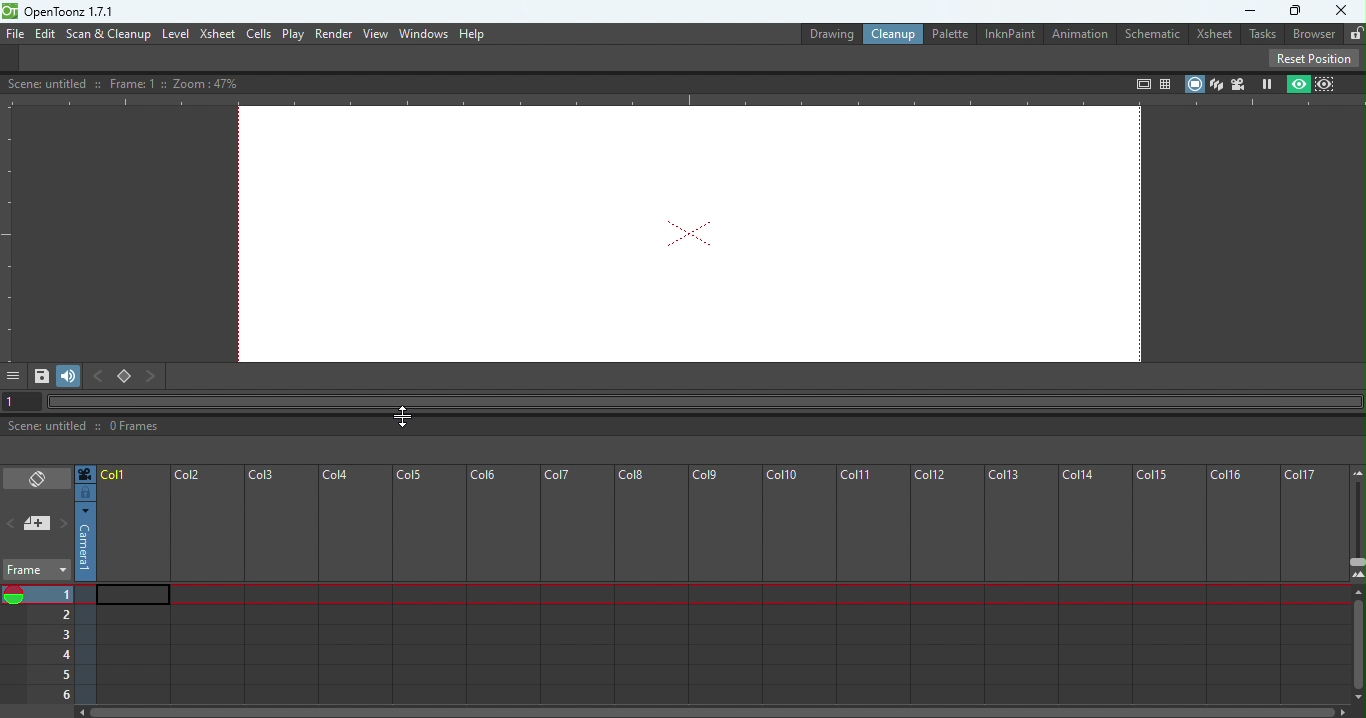 The image size is (1366, 718). I want to click on openloonz1.7.1, so click(75, 12).